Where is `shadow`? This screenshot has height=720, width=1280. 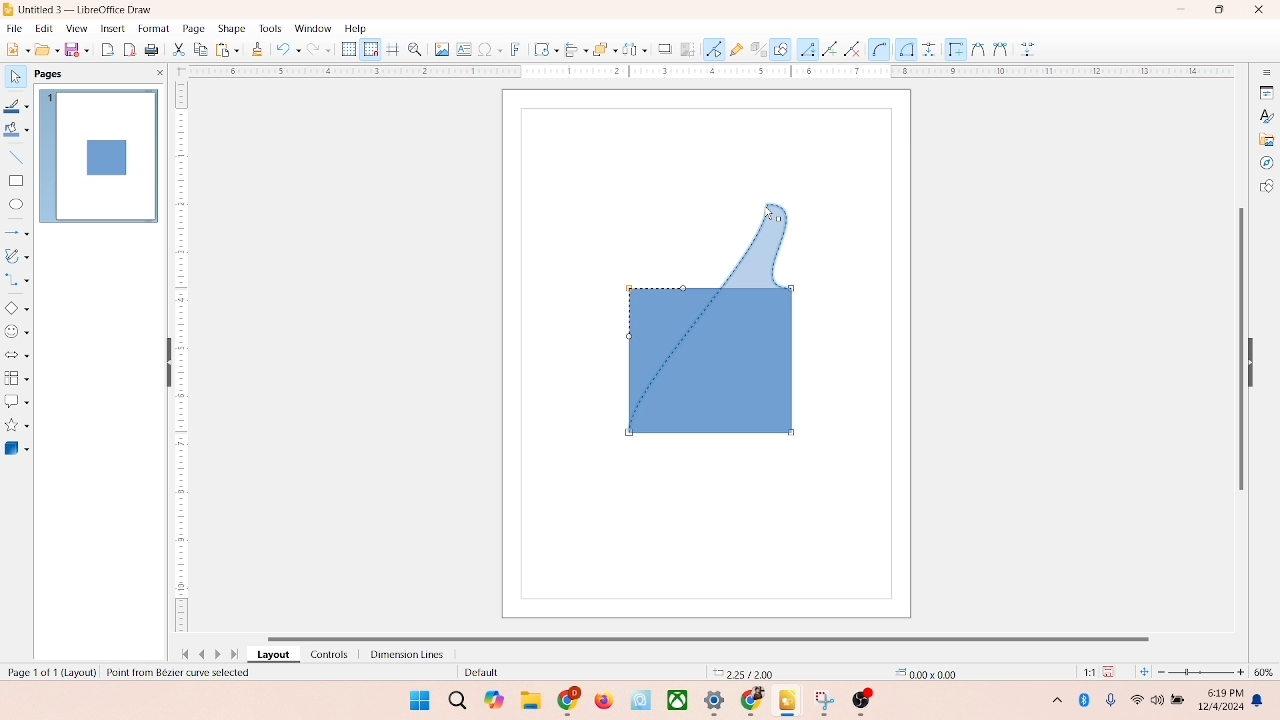
shadow is located at coordinates (662, 47).